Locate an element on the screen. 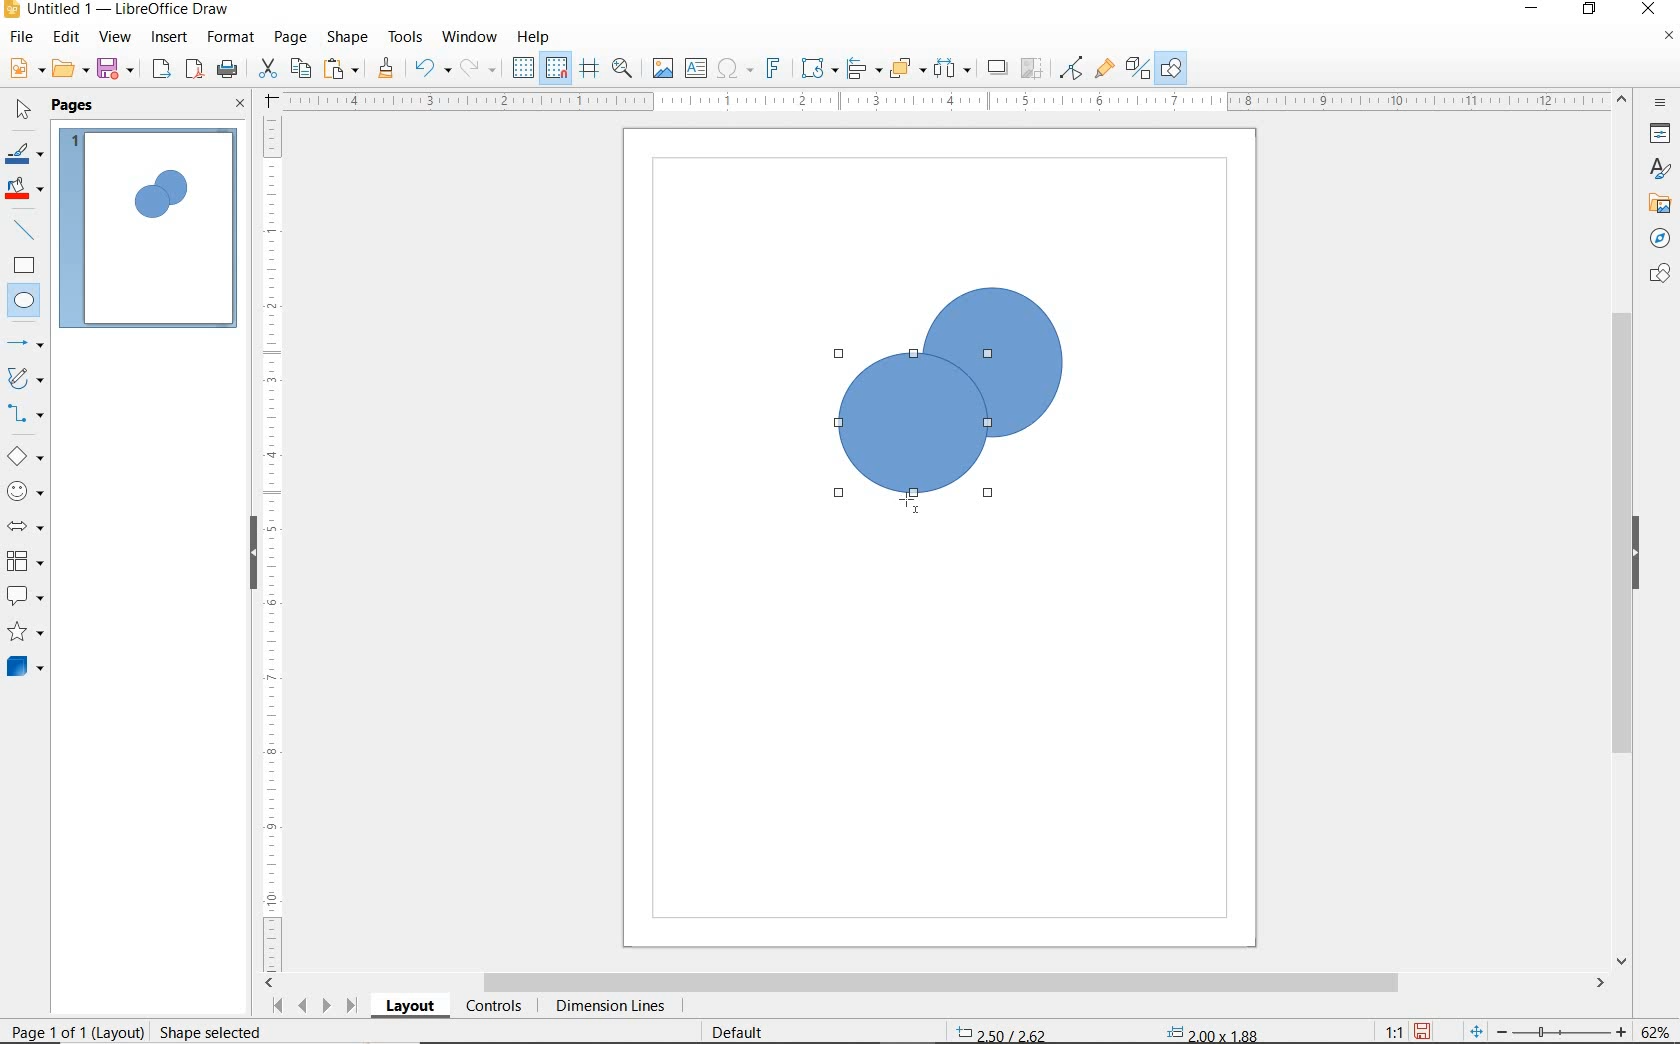 Image resolution: width=1680 pixels, height=1044 pixels. ELLIPSE TOOL AT DRAG is located at coordinates (841, 355).